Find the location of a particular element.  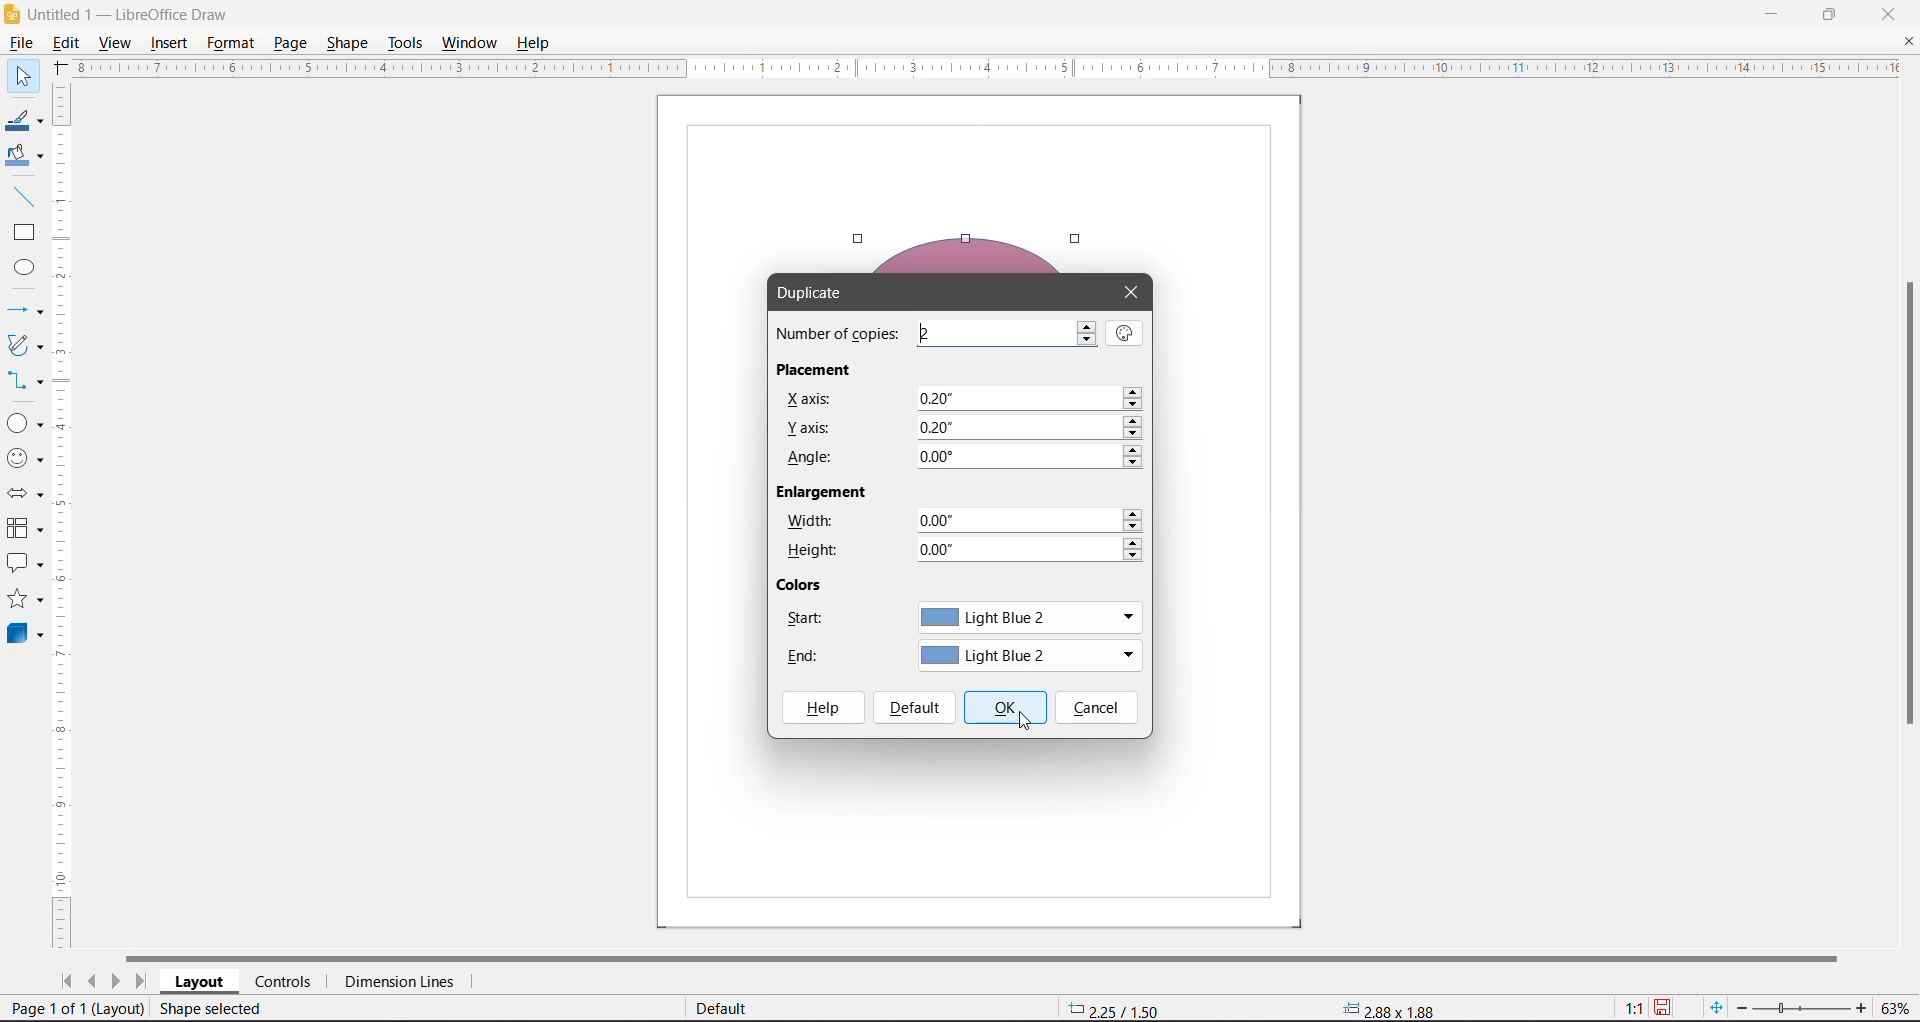

Colors is located at coordinates (806, 585).